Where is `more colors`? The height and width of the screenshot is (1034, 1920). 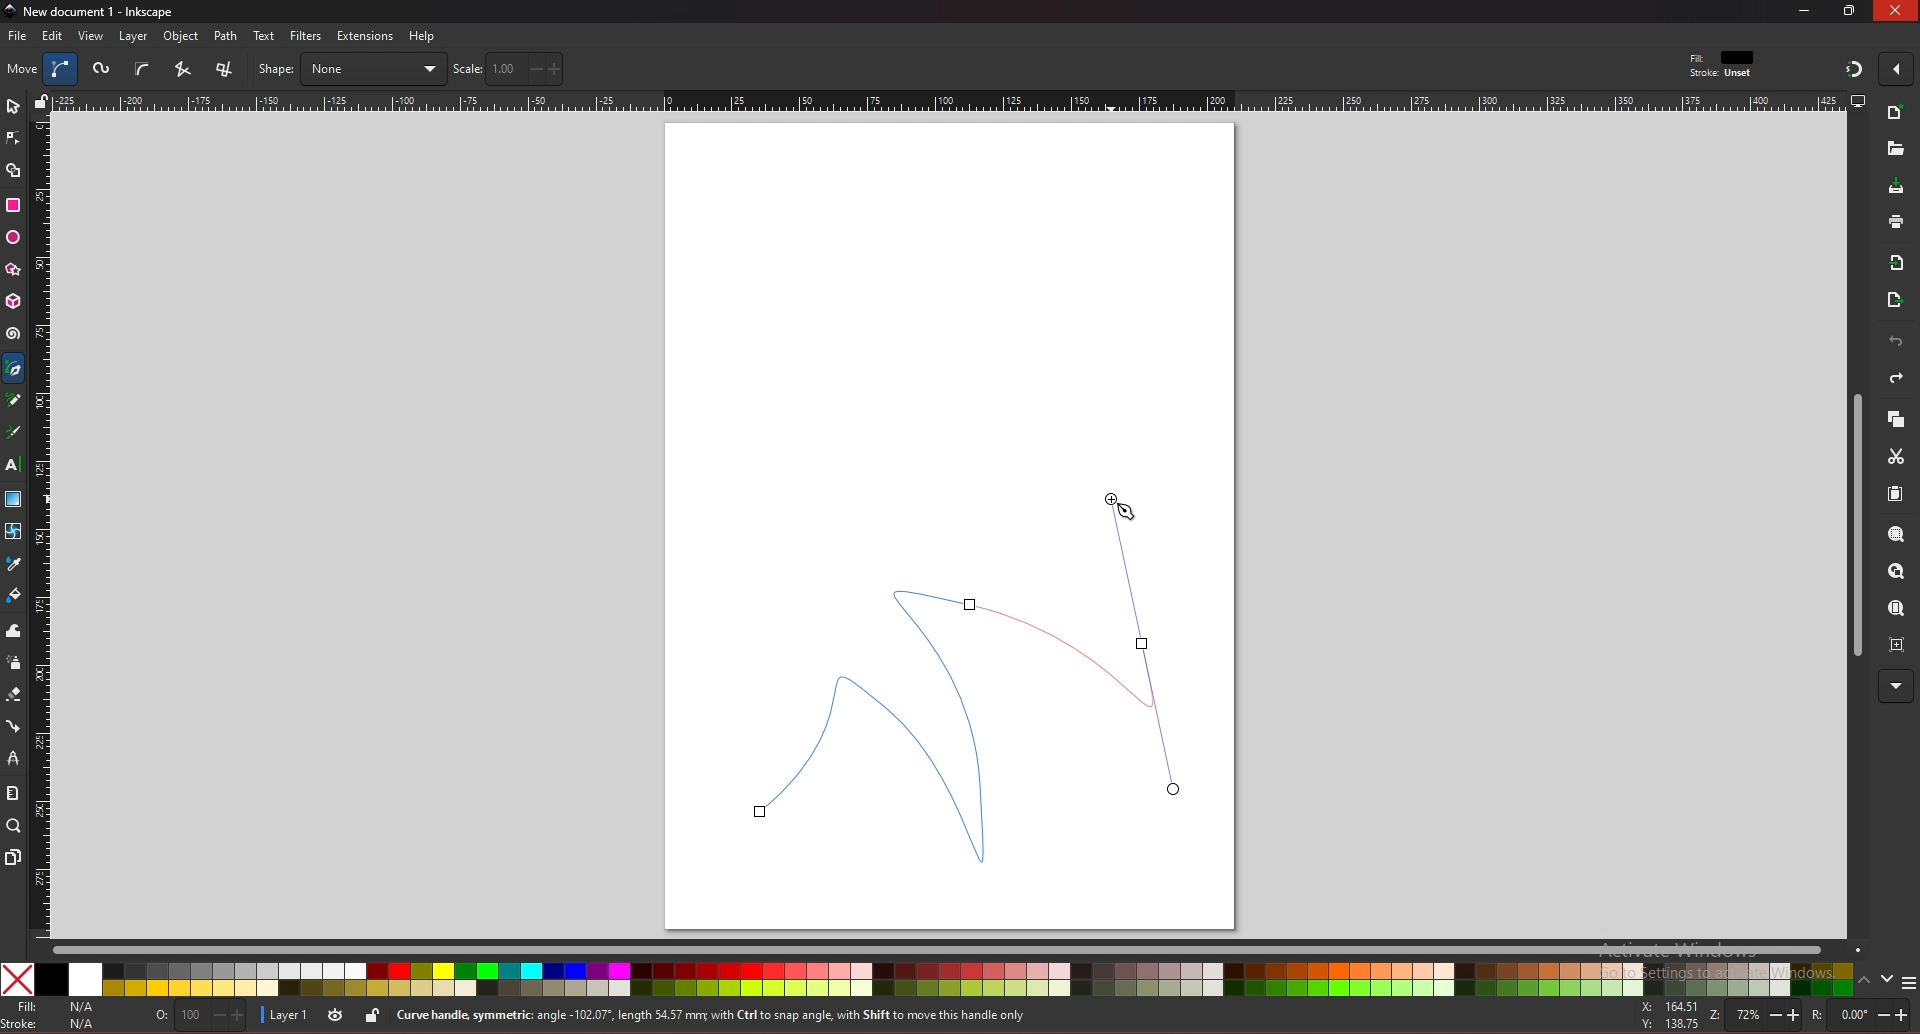 more colors is located at coordinates (1908, 984).